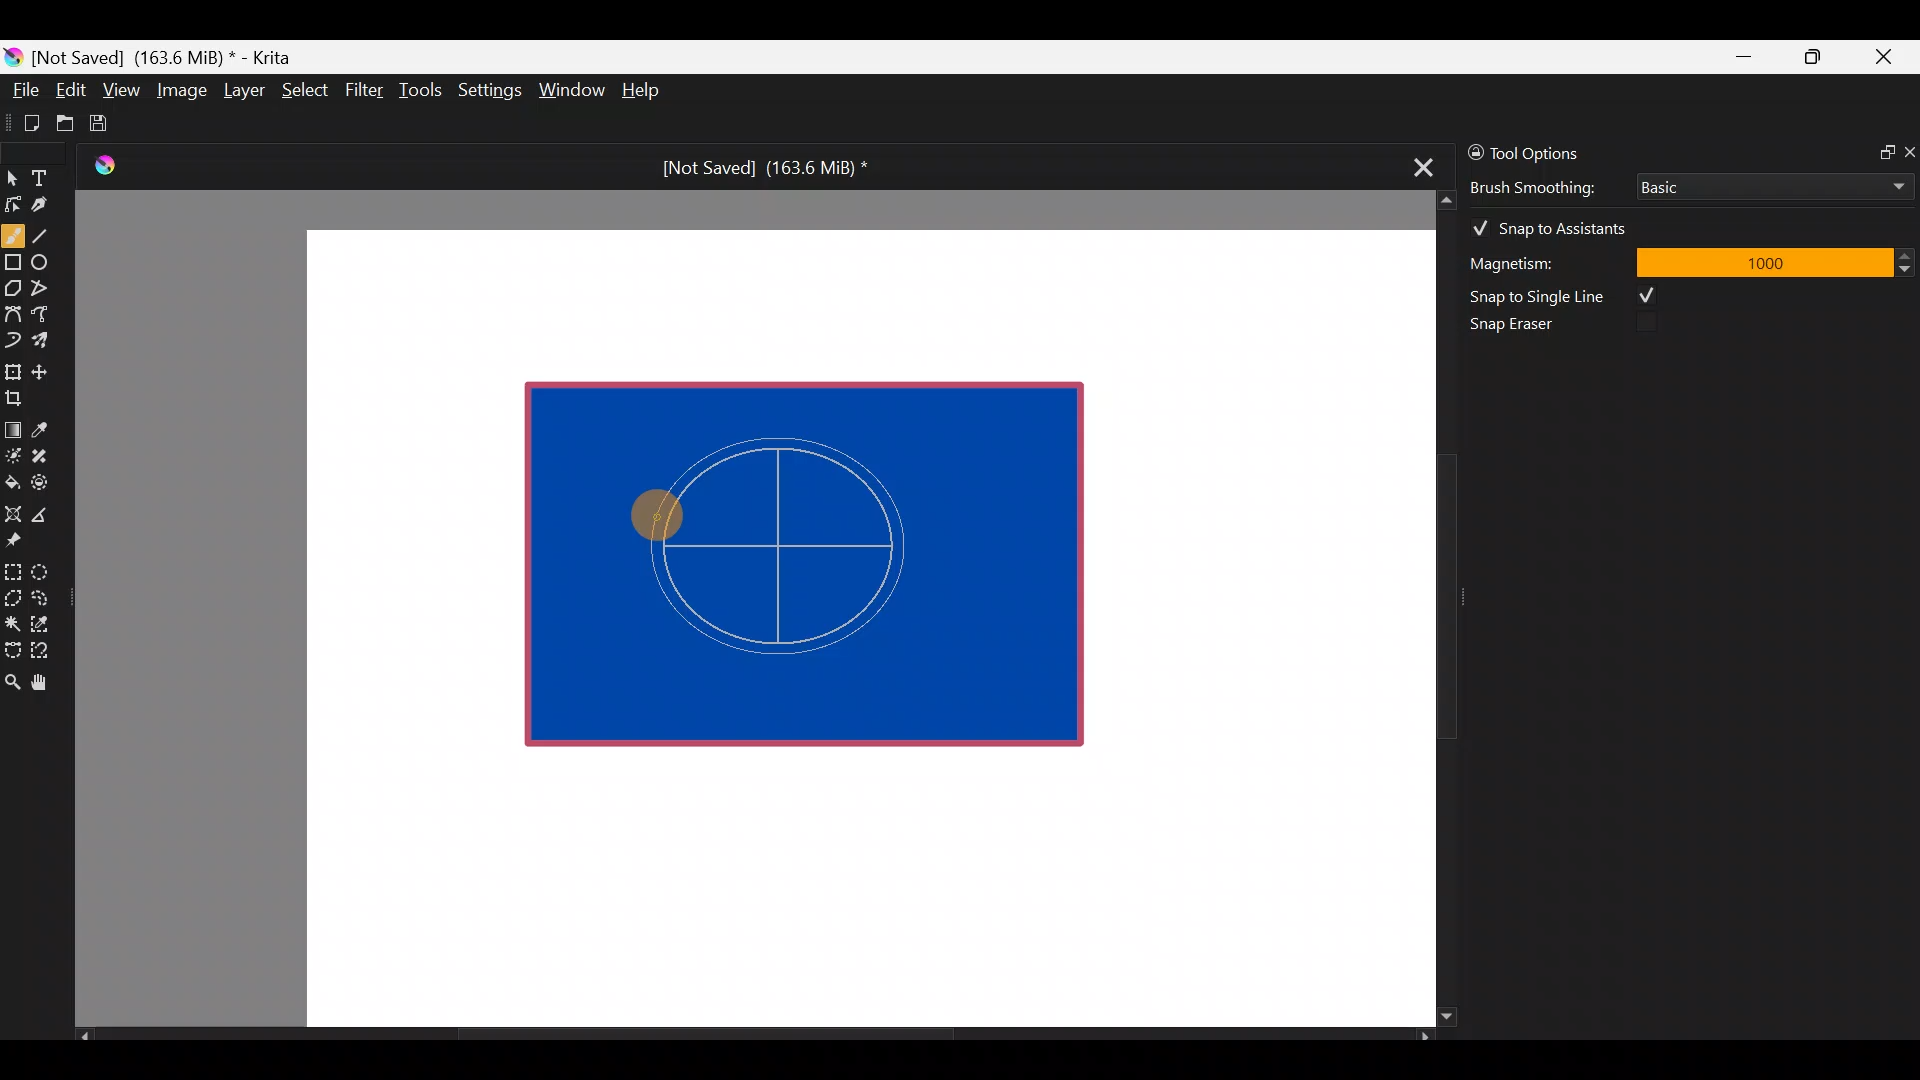 The image size is (1920, 1080). What do you see at coordinates (50, 316) in the screenshot?
I see `Freehand path tool` at bounding box center [50, 316].